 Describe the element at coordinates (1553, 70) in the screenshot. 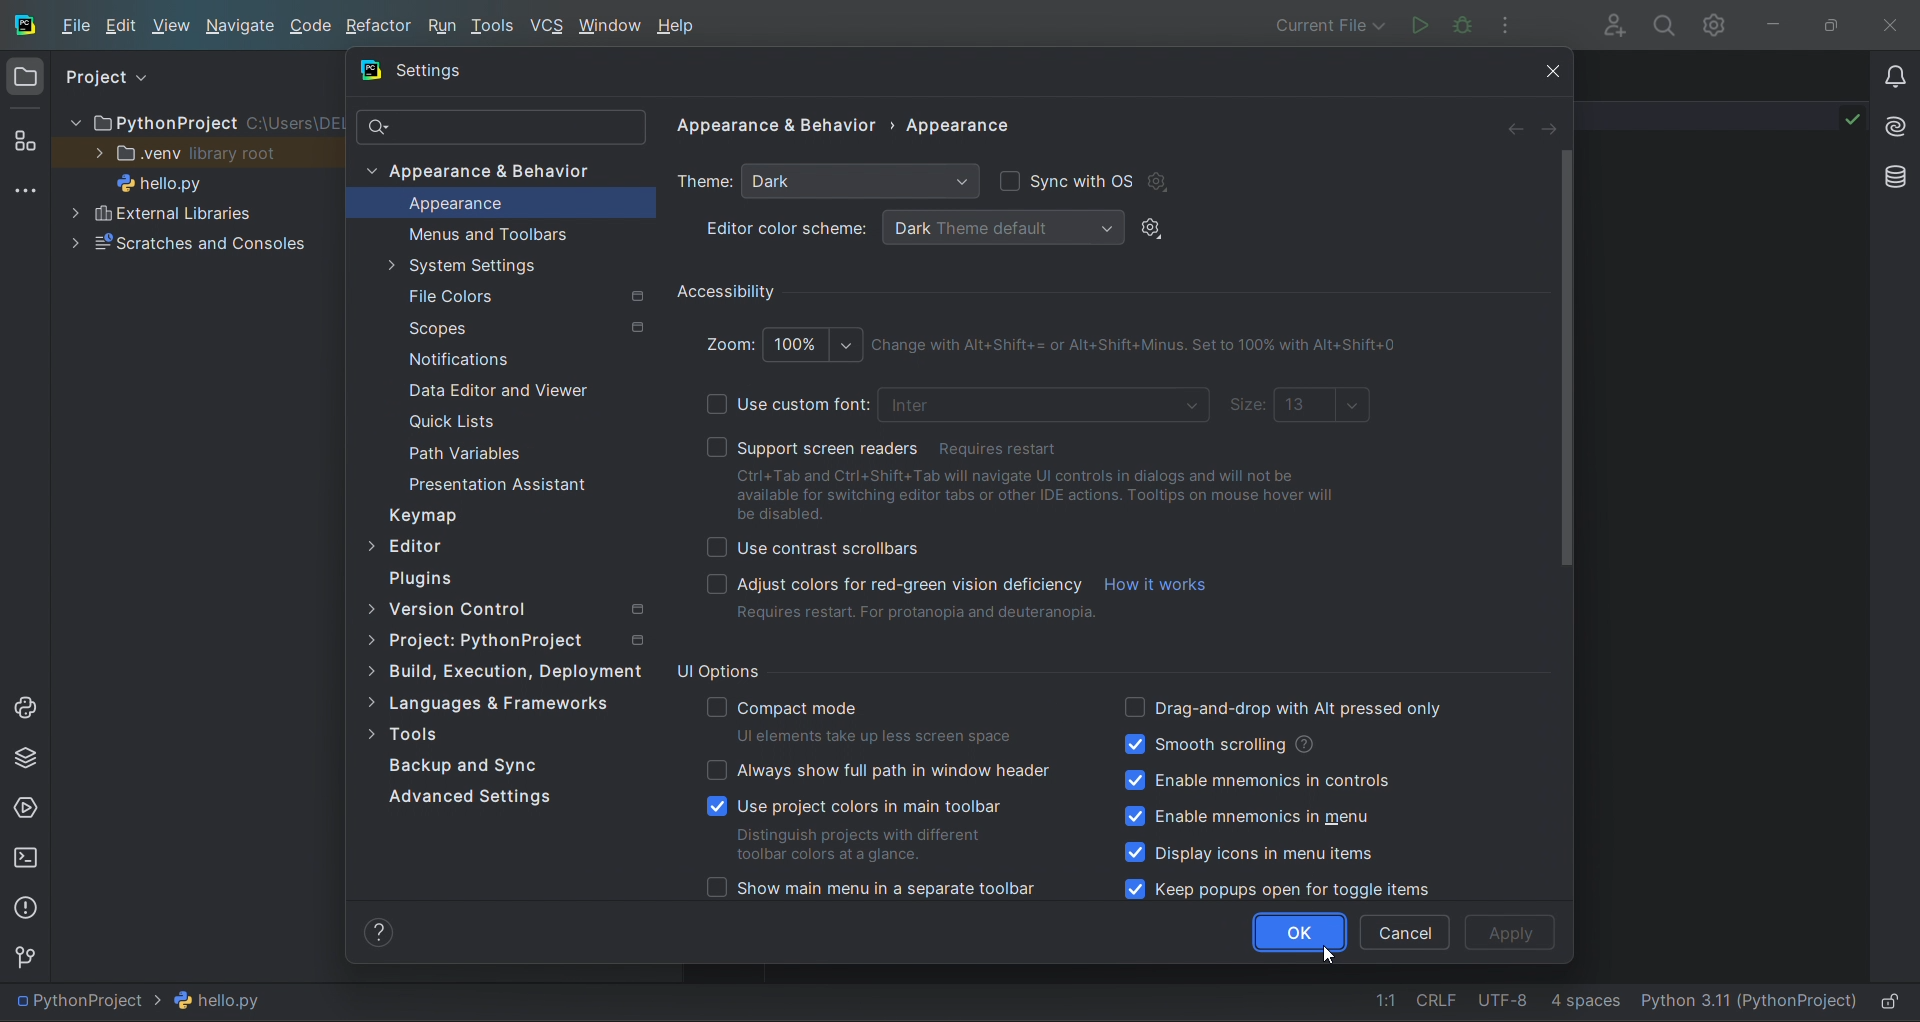

I see `close` at that location.